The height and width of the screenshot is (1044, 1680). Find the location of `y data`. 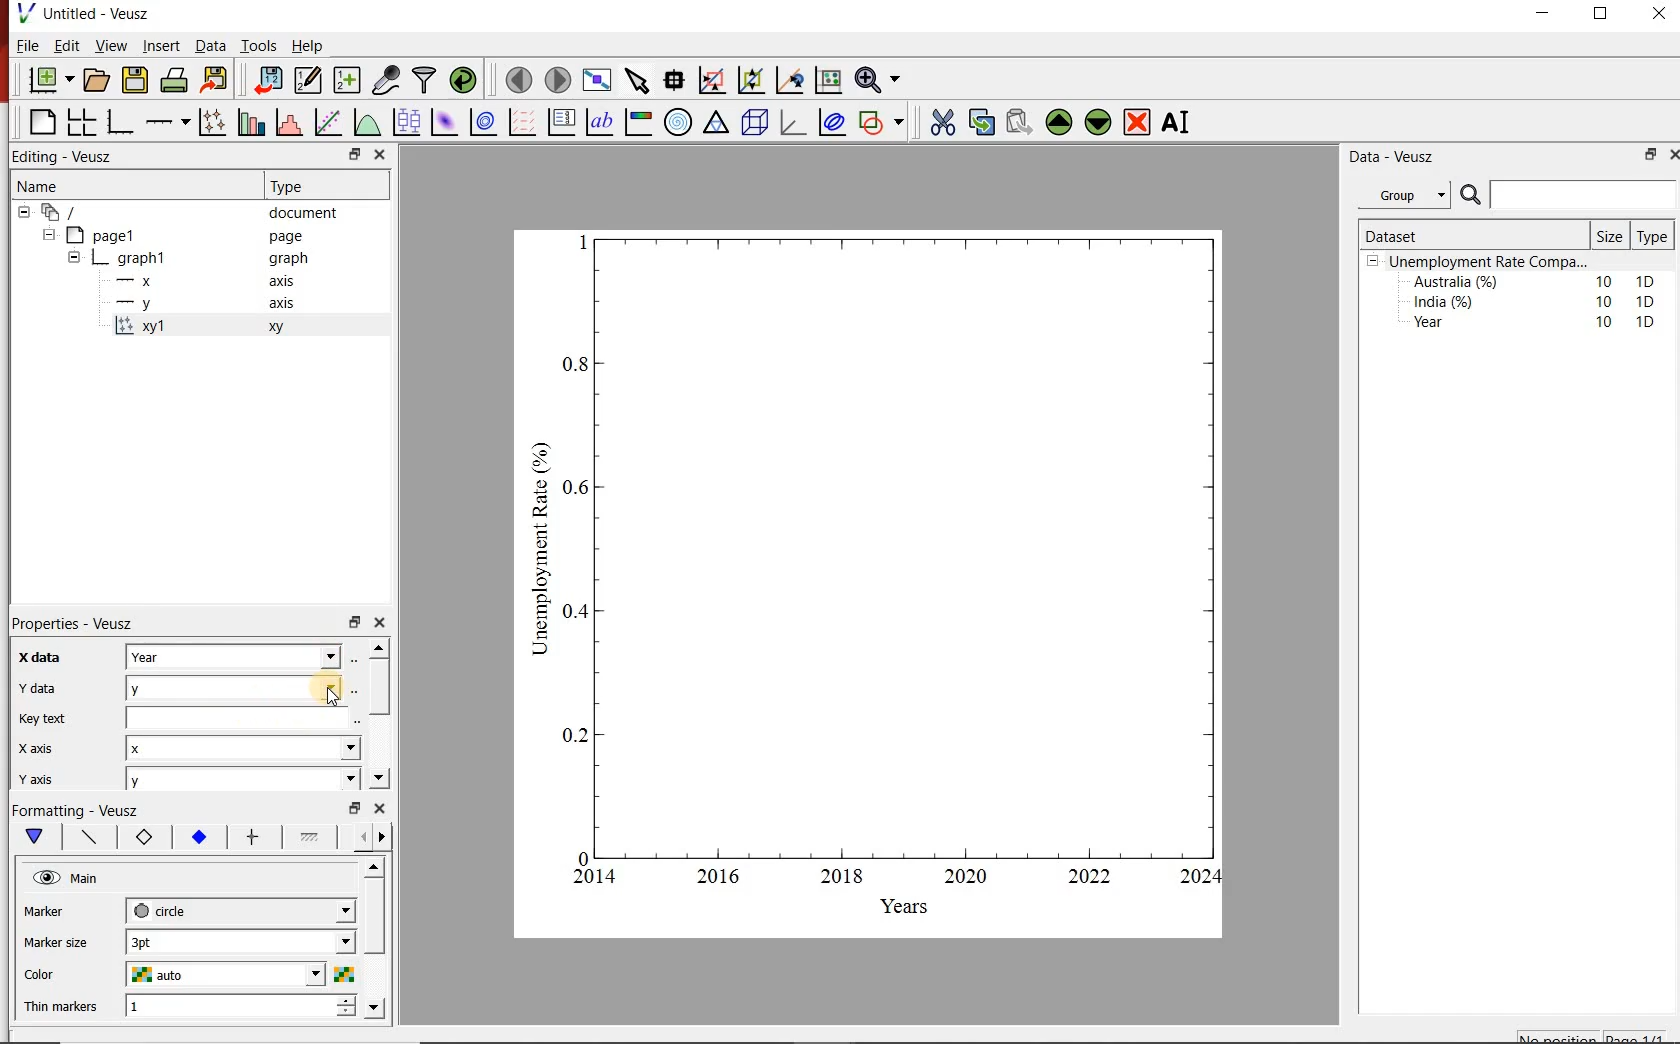

y data is located at coordinates (43, 688).